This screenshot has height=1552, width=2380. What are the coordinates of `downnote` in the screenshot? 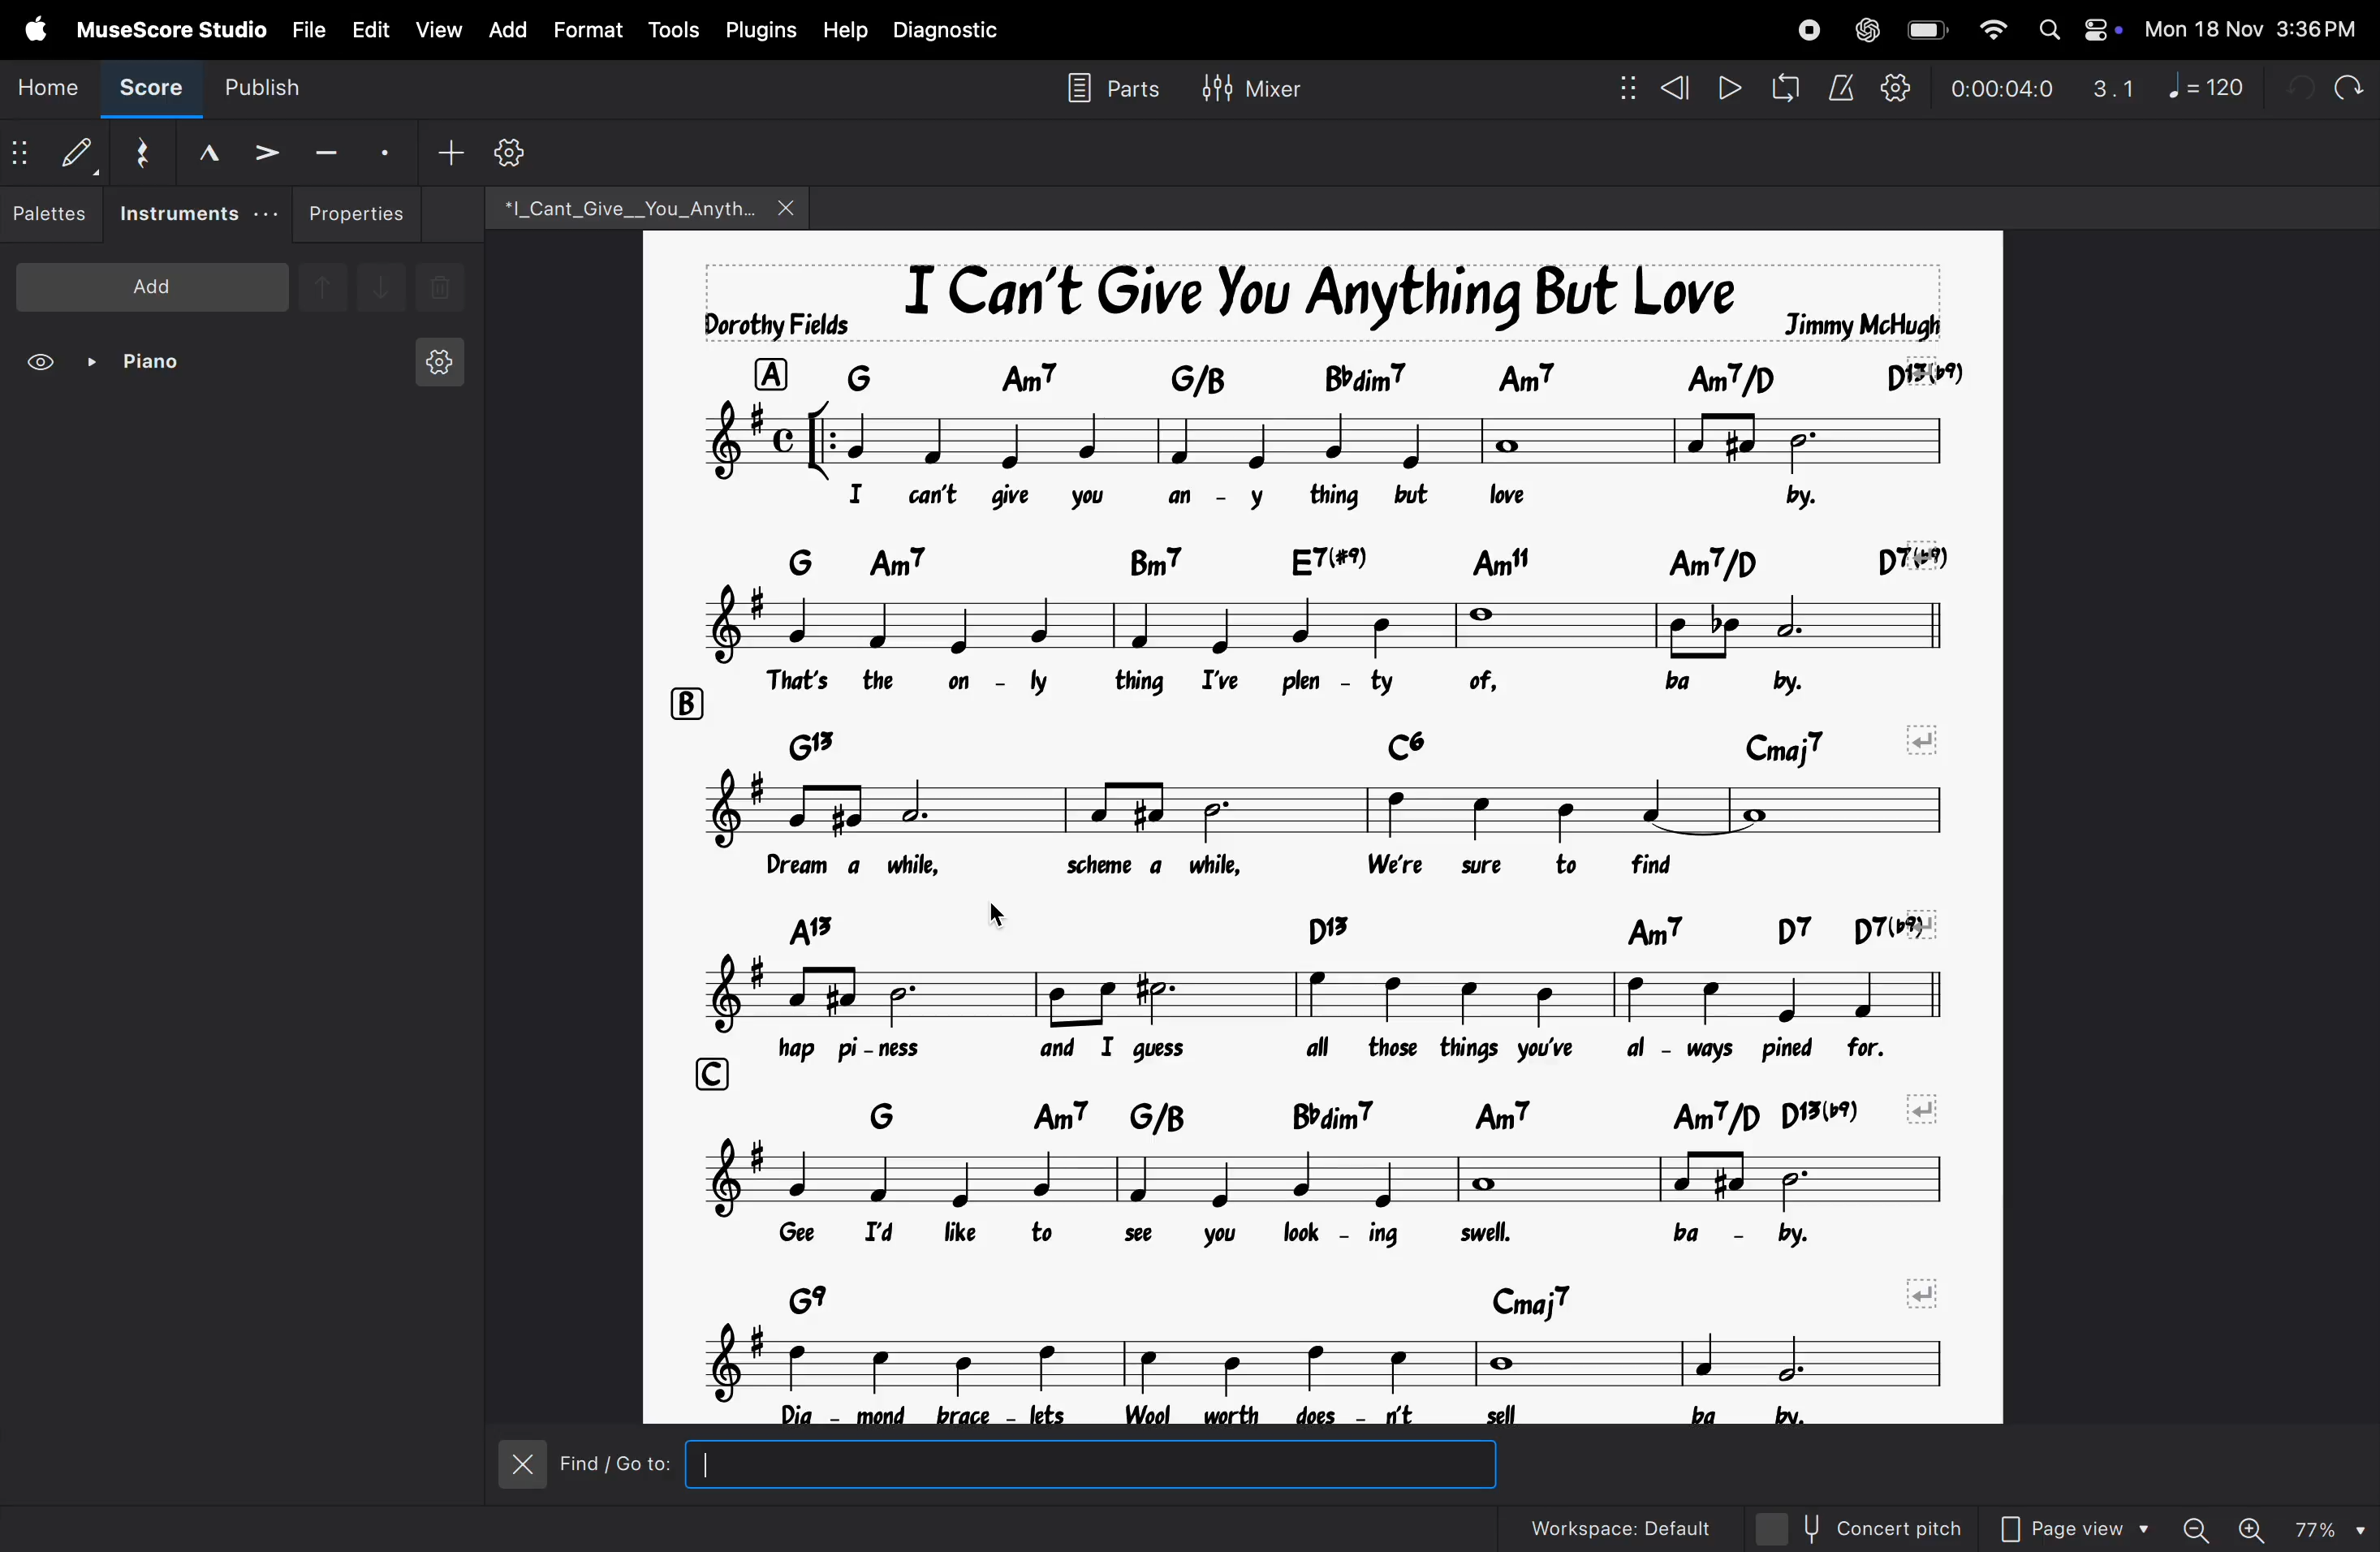 It's located at (378, 284).